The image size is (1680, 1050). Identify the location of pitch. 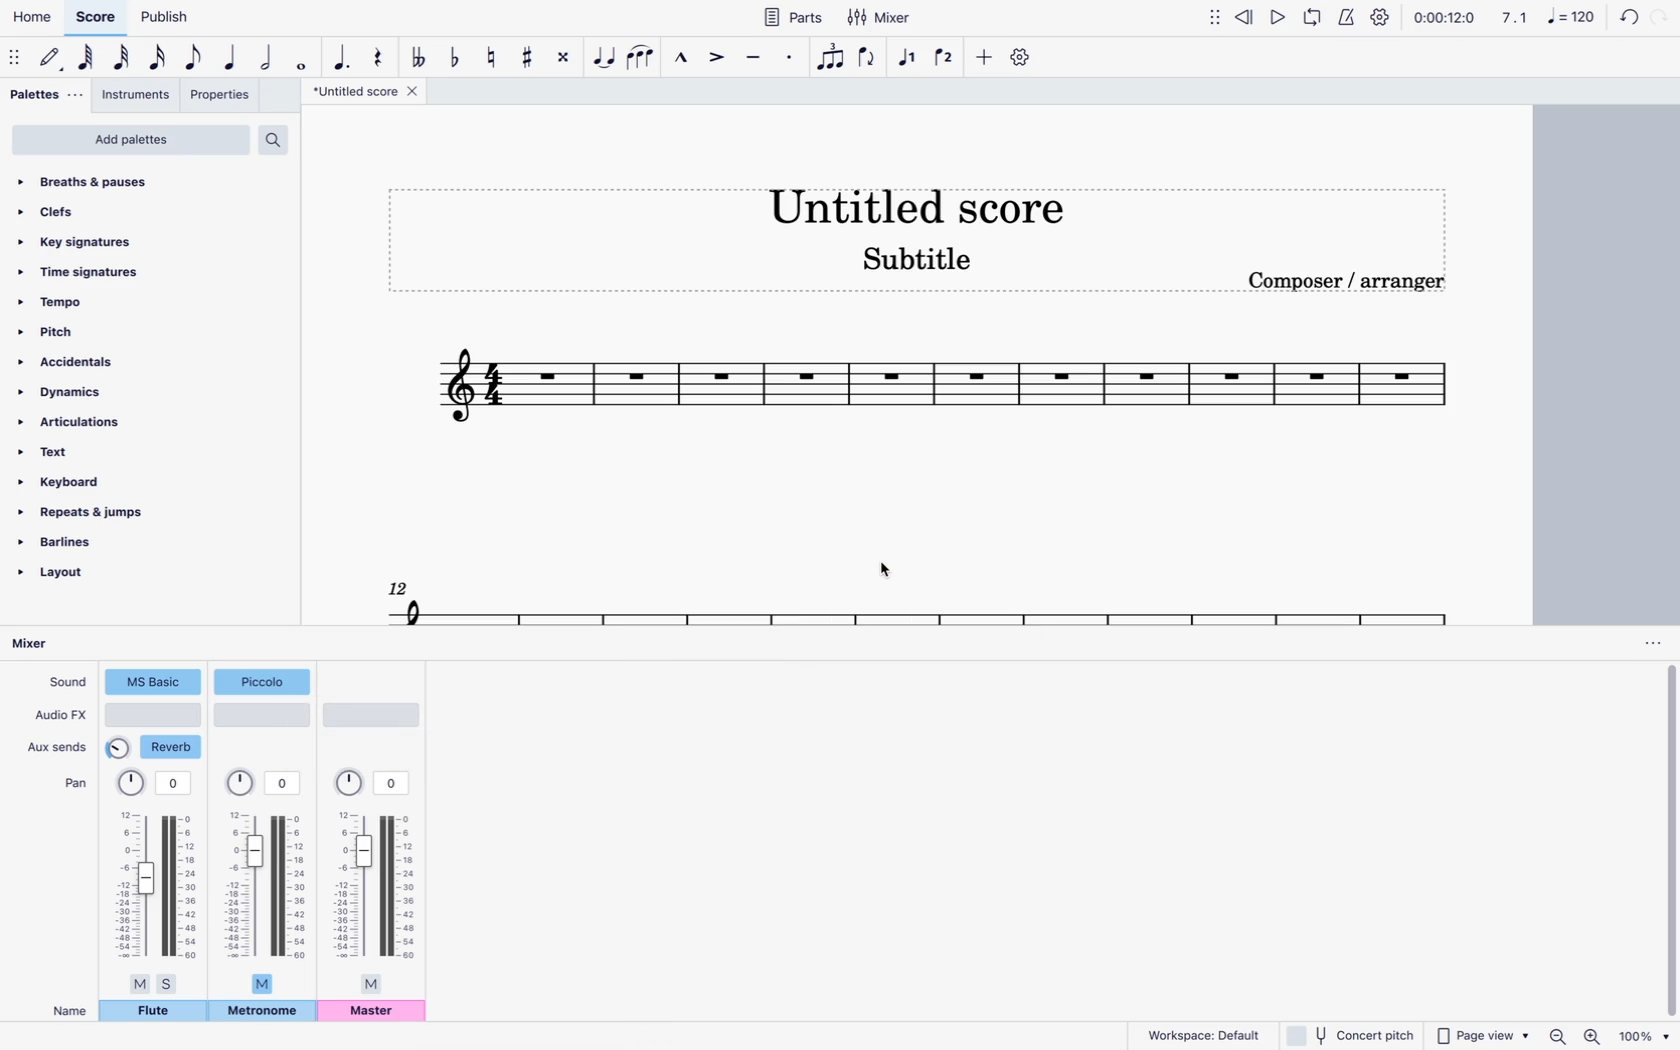
(117, 331).